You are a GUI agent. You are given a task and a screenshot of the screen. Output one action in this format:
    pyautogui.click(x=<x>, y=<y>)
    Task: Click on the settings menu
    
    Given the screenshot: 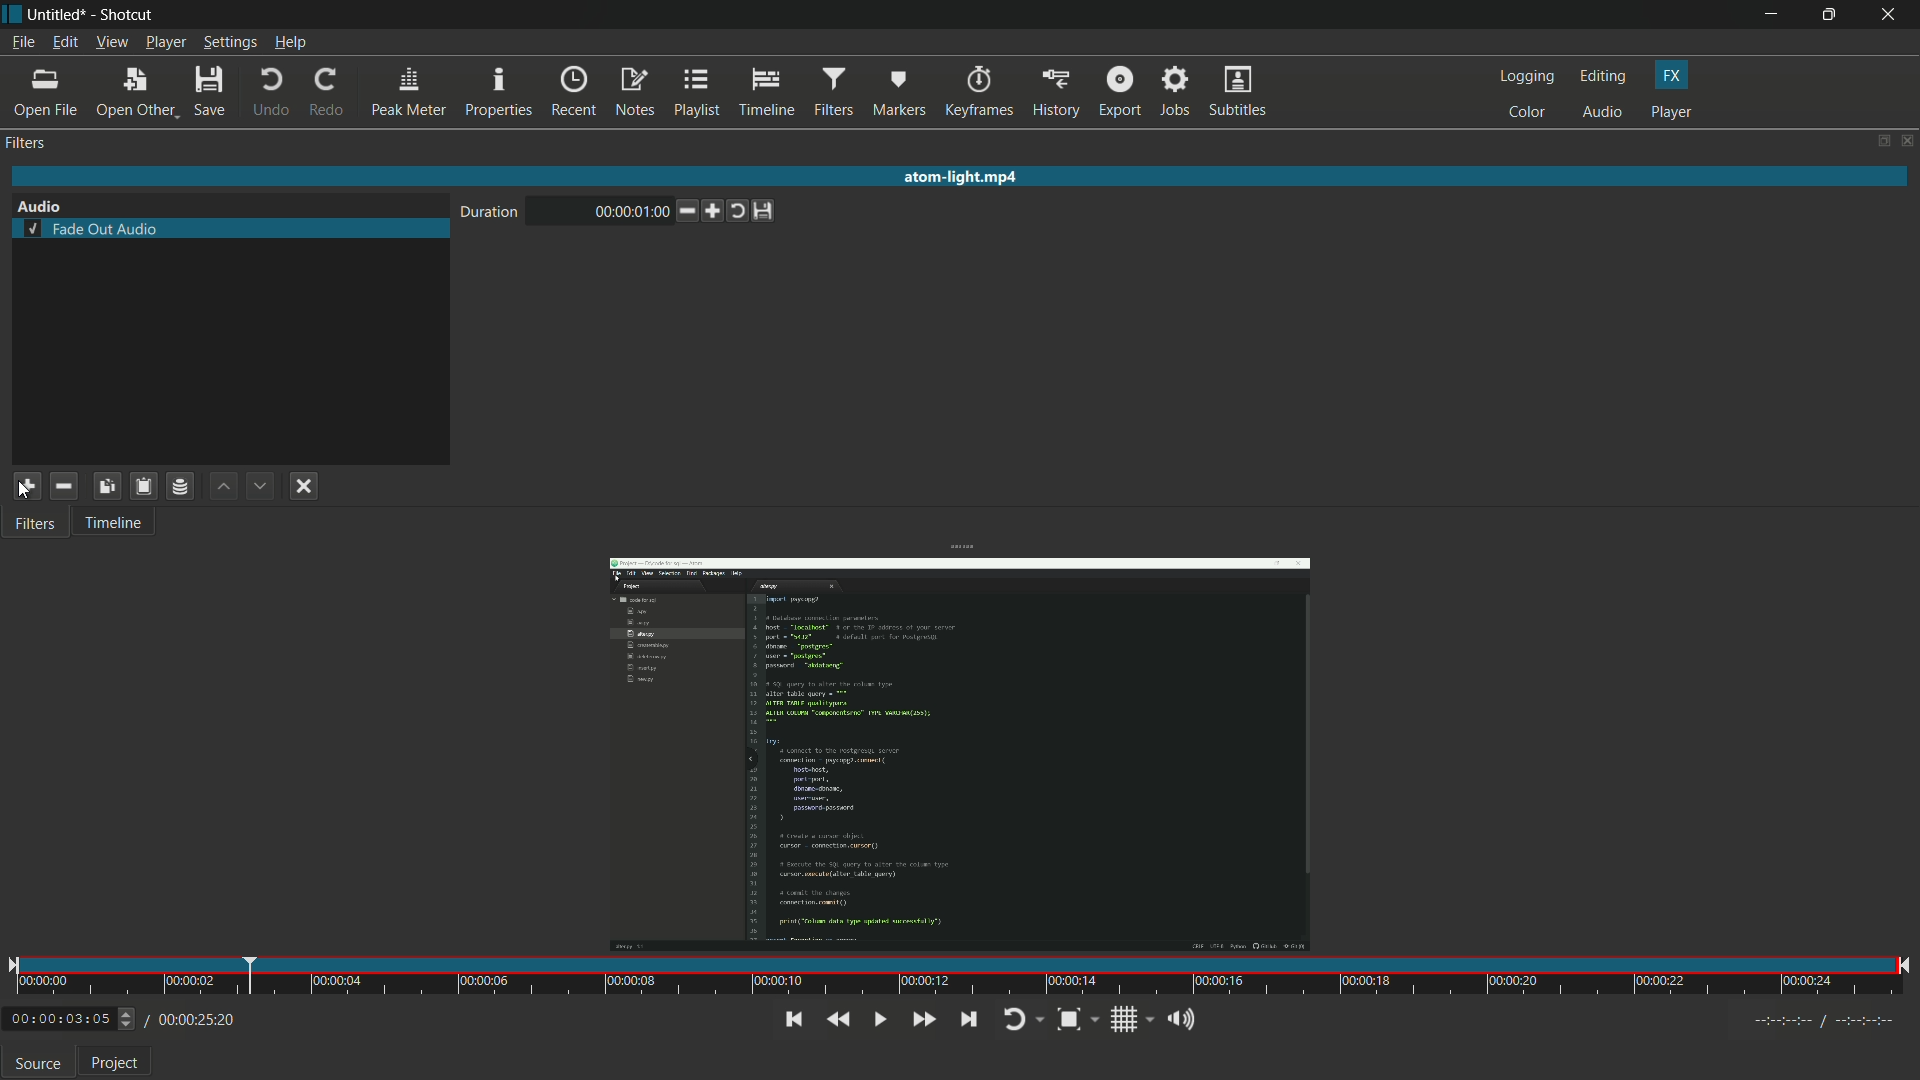 What is the action you would take?
    pyautogui.click(x=231, y=43)
    